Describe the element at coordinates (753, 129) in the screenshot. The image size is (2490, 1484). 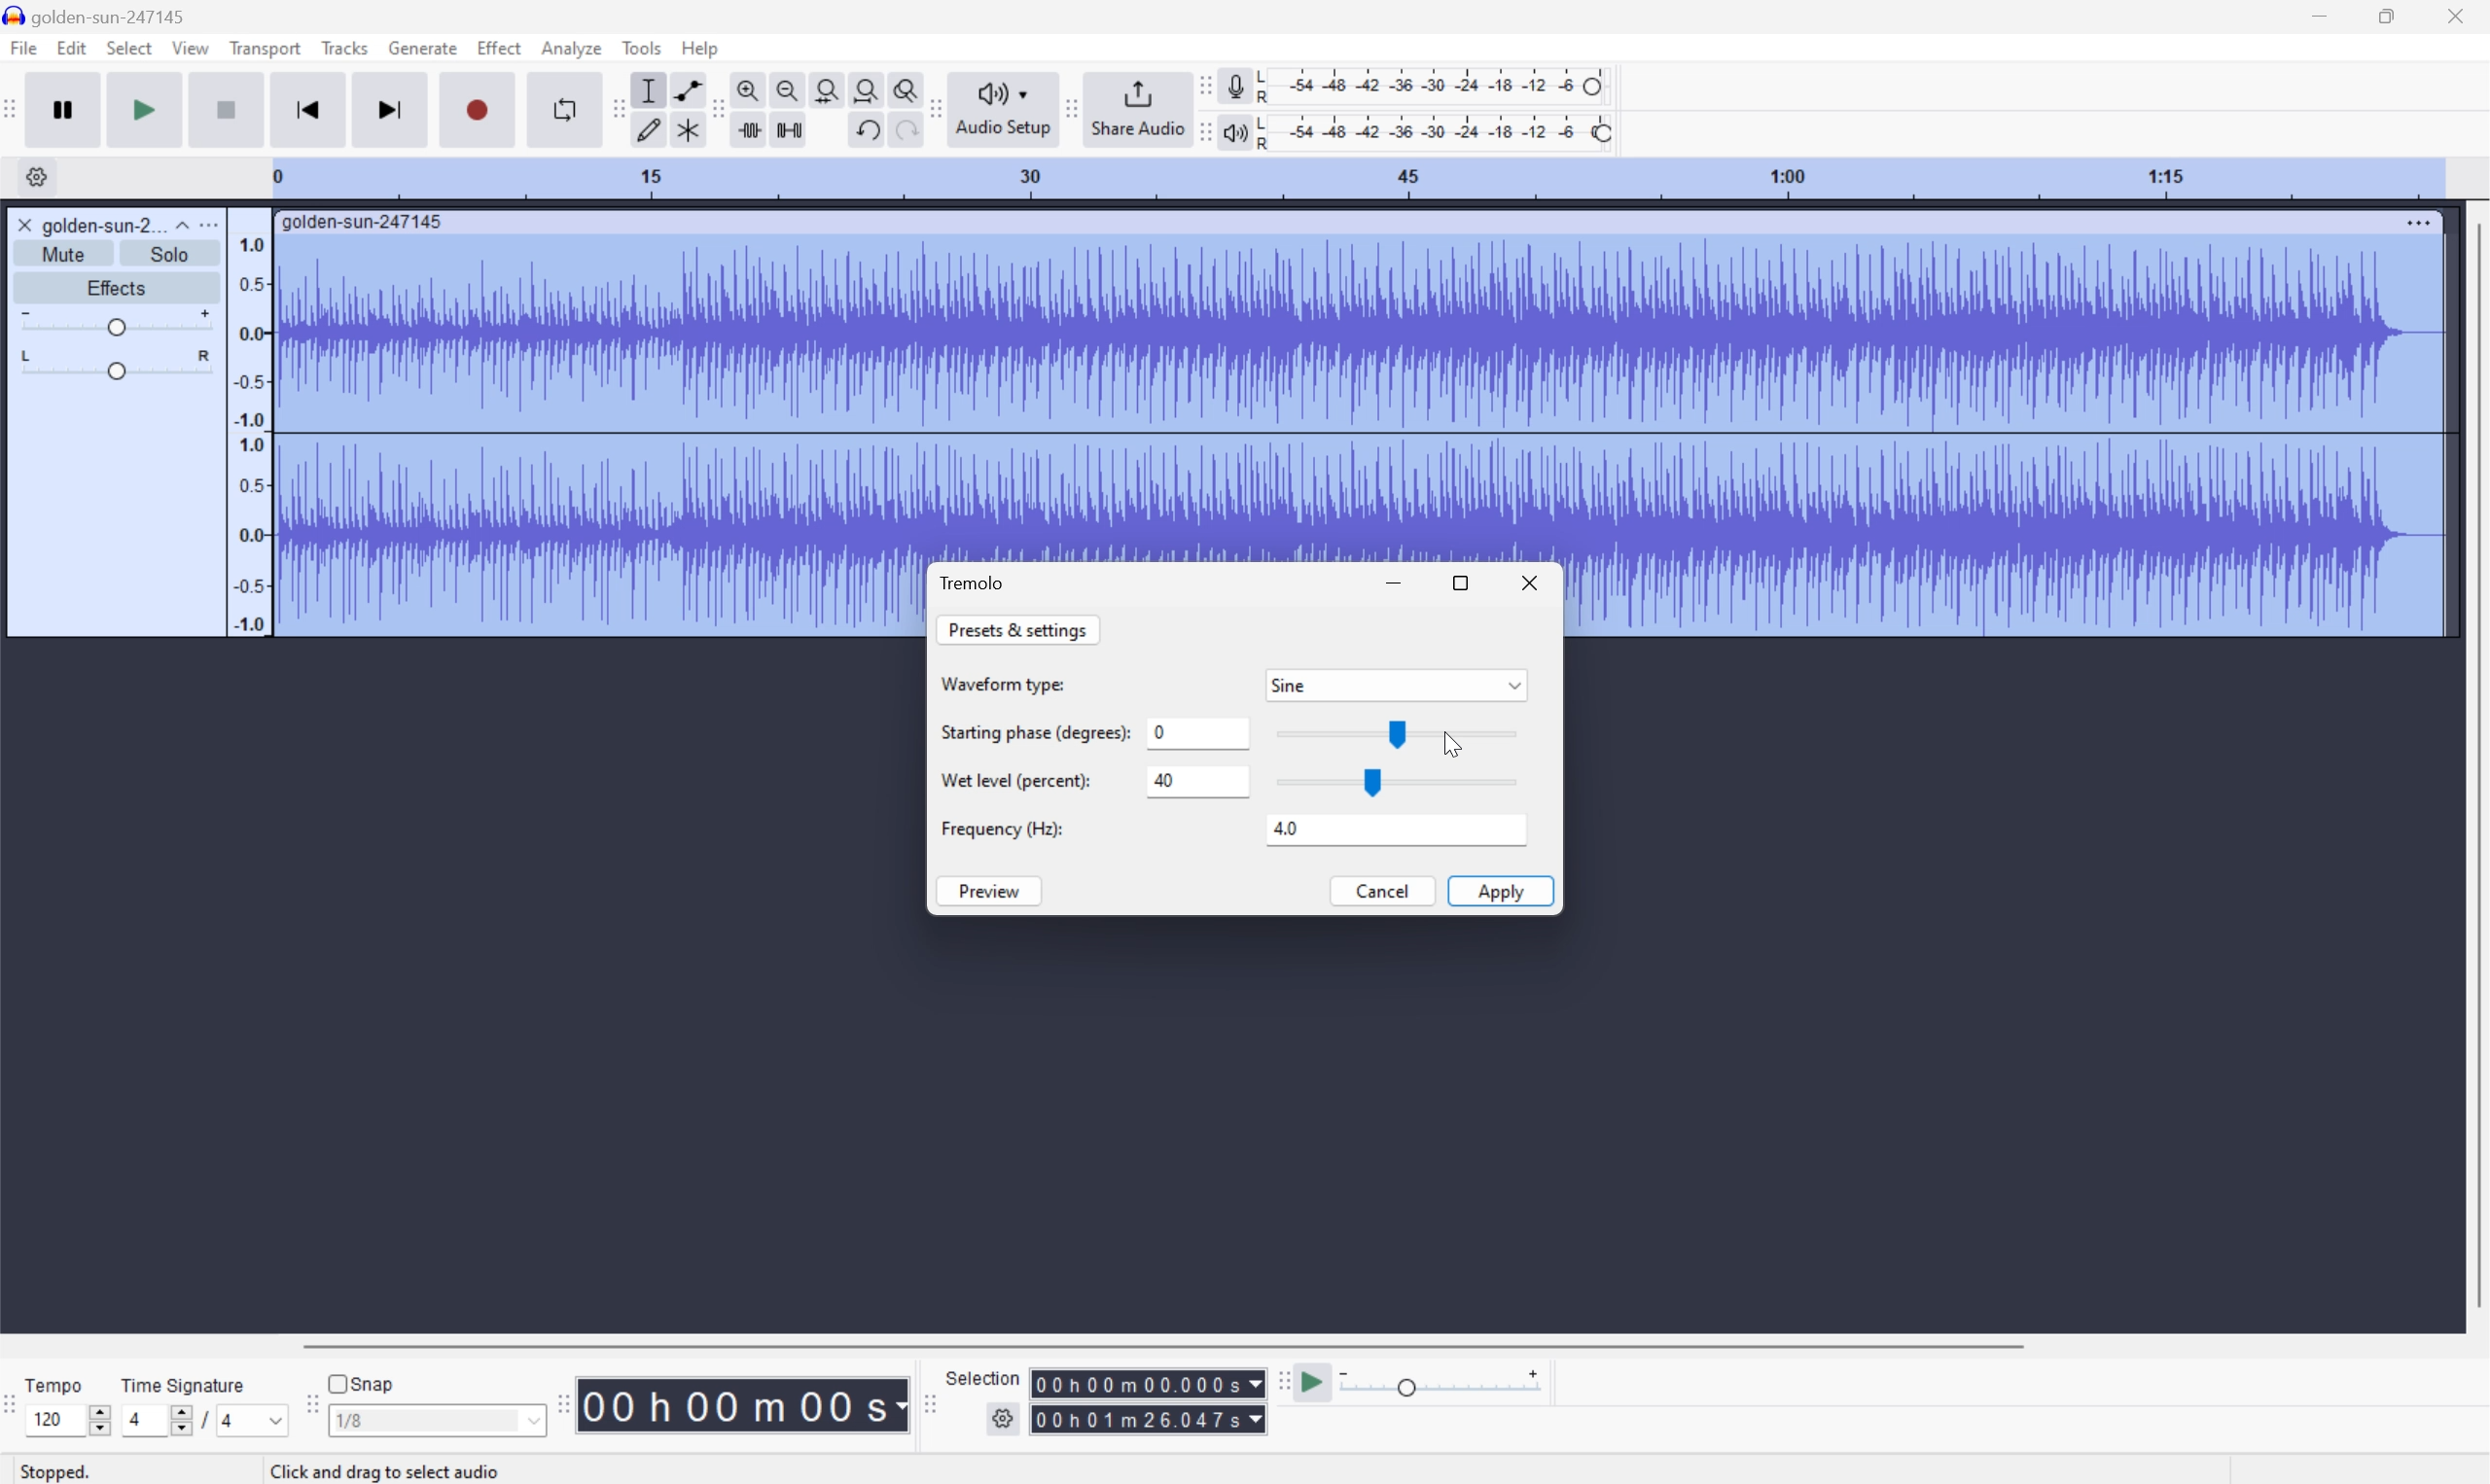
I see `Trim audio outside selection` at that location.